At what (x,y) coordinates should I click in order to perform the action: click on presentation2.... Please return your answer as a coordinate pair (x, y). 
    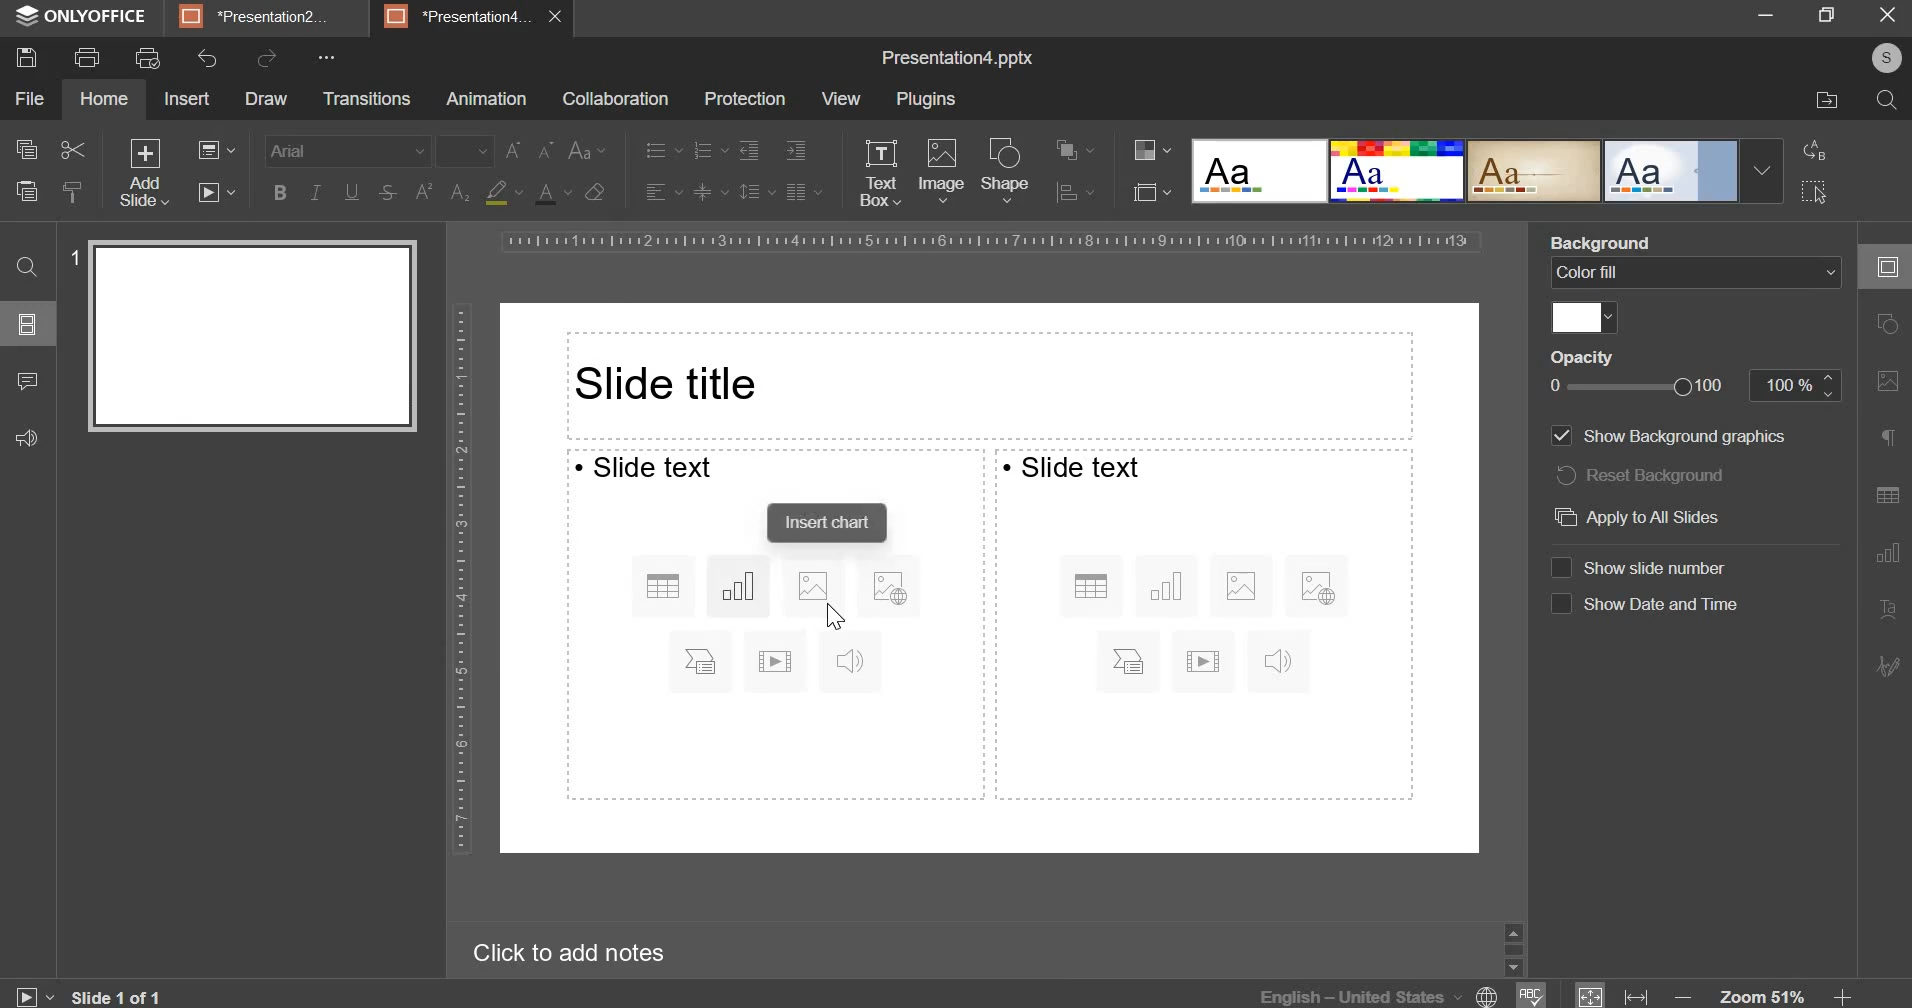
    Looking at the image, I should click on (256, 17).